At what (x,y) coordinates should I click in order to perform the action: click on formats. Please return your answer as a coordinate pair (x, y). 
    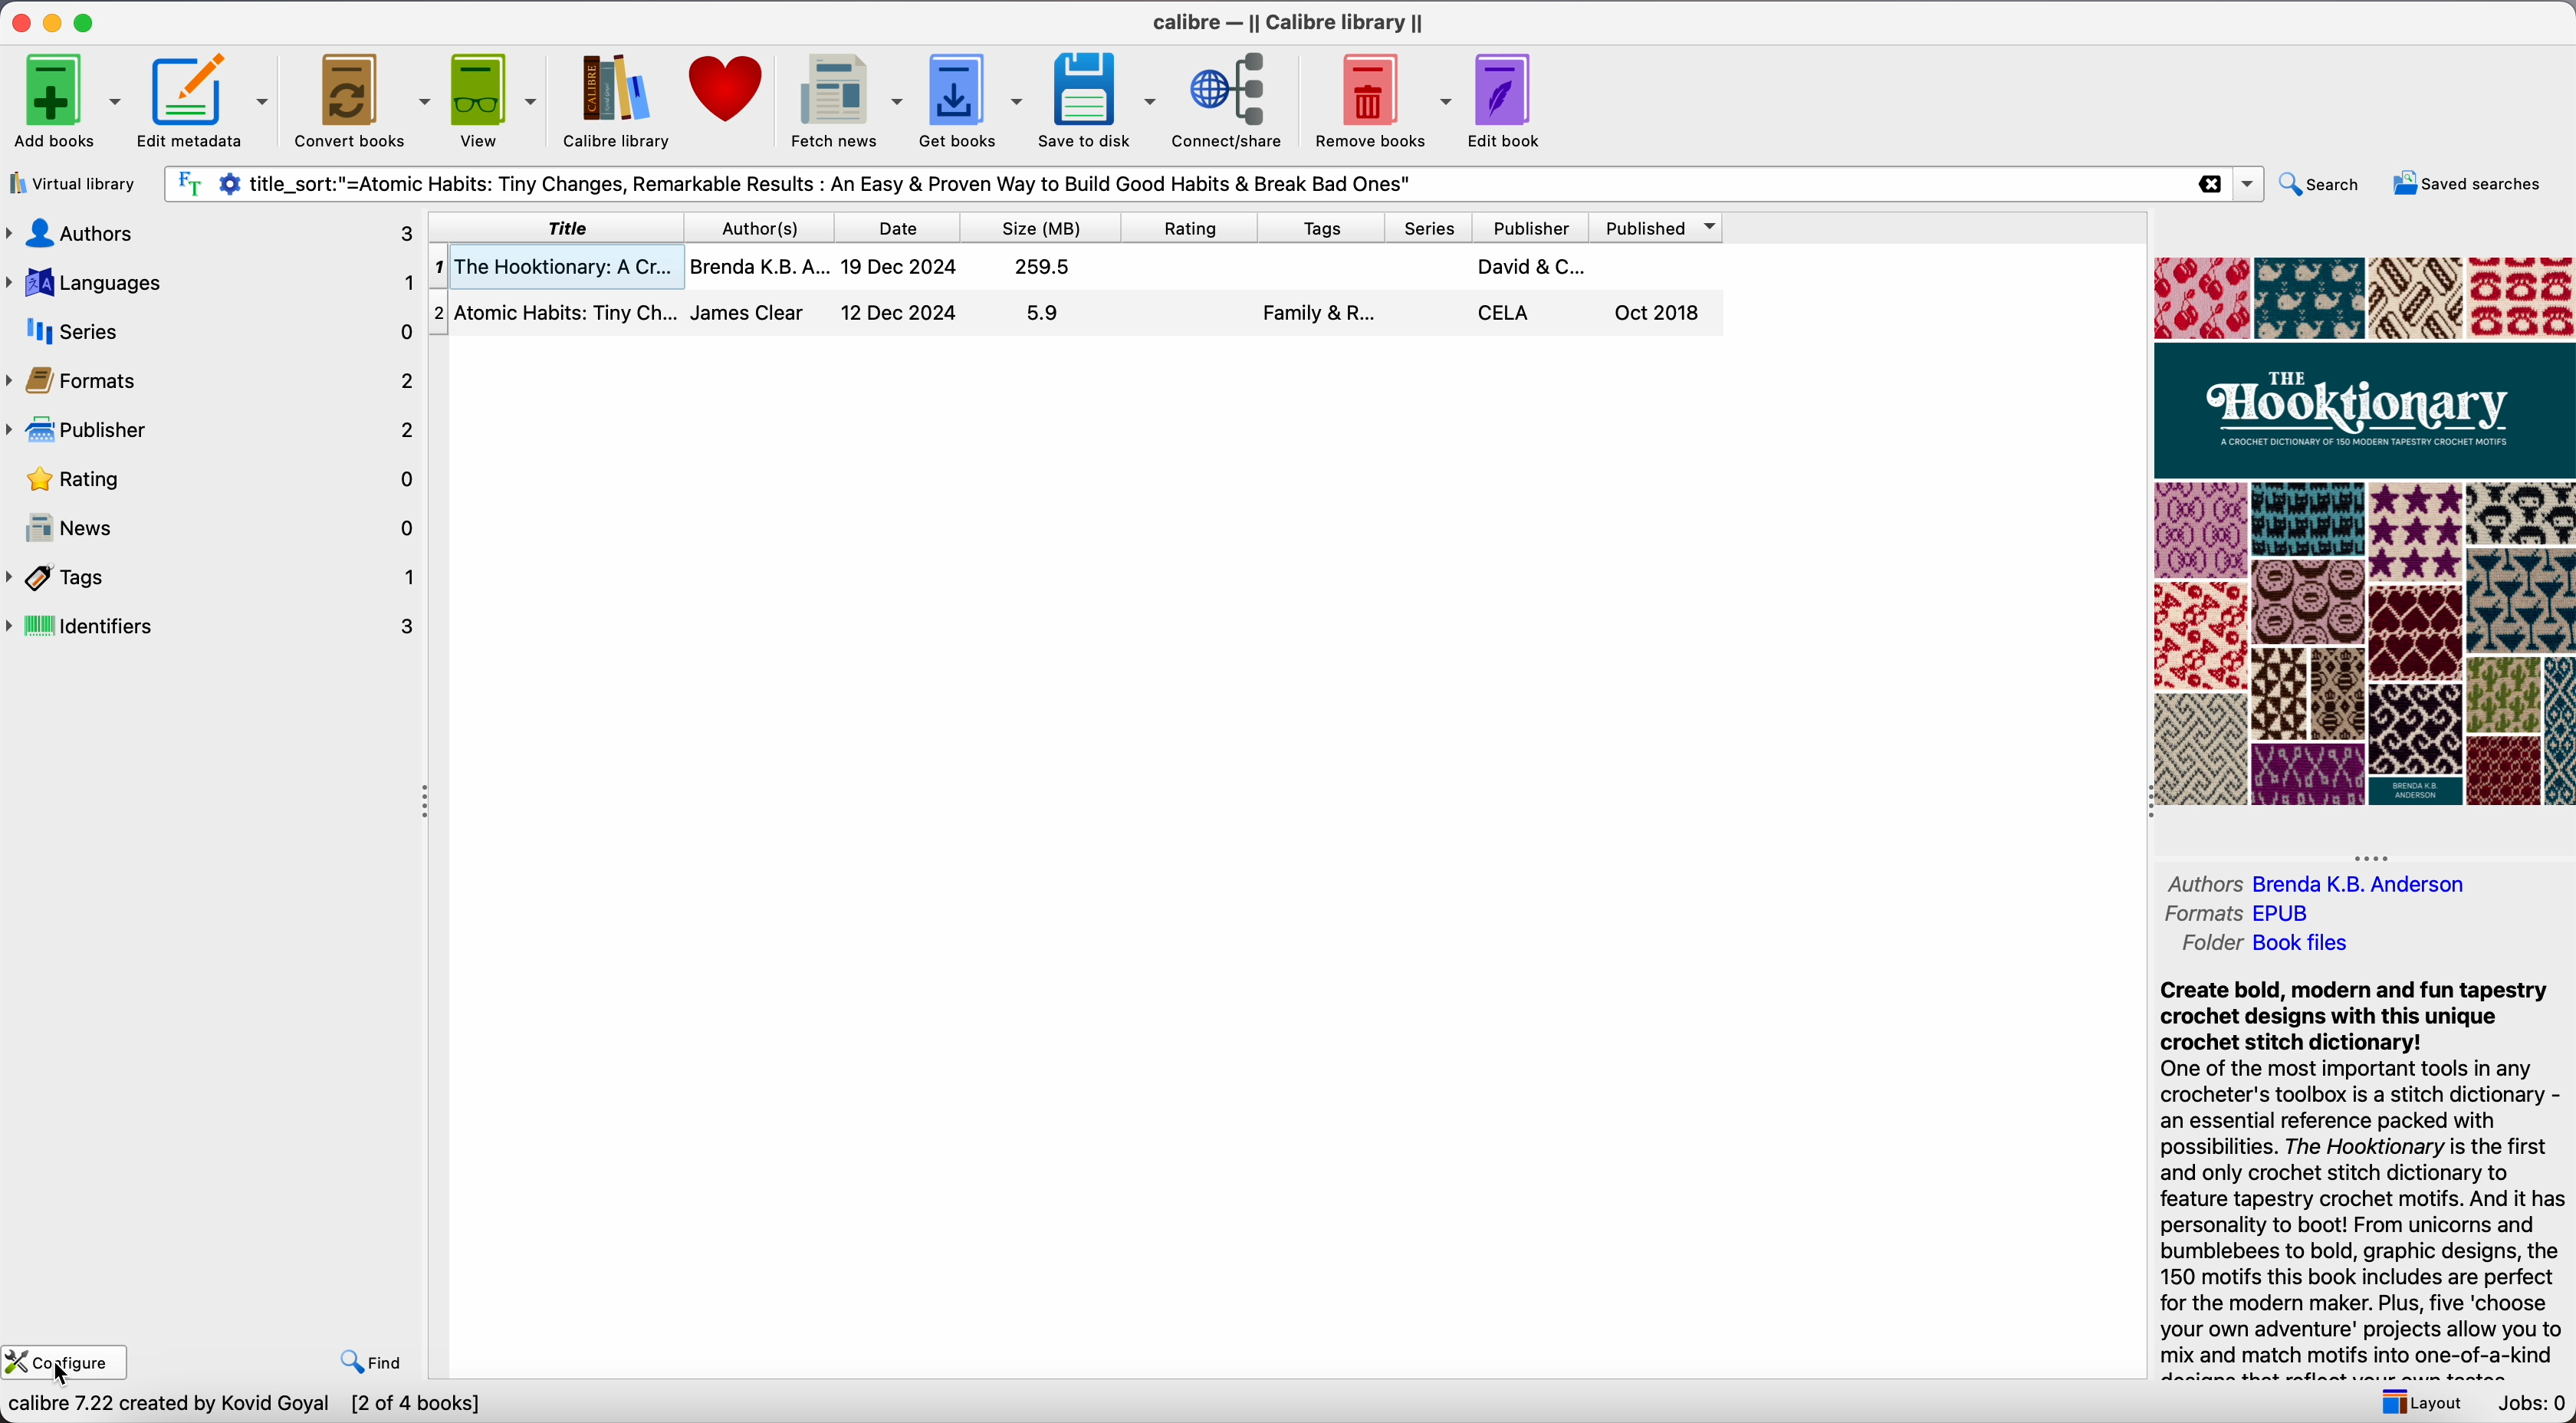
    Looking at the image, I should click on (213, 382).